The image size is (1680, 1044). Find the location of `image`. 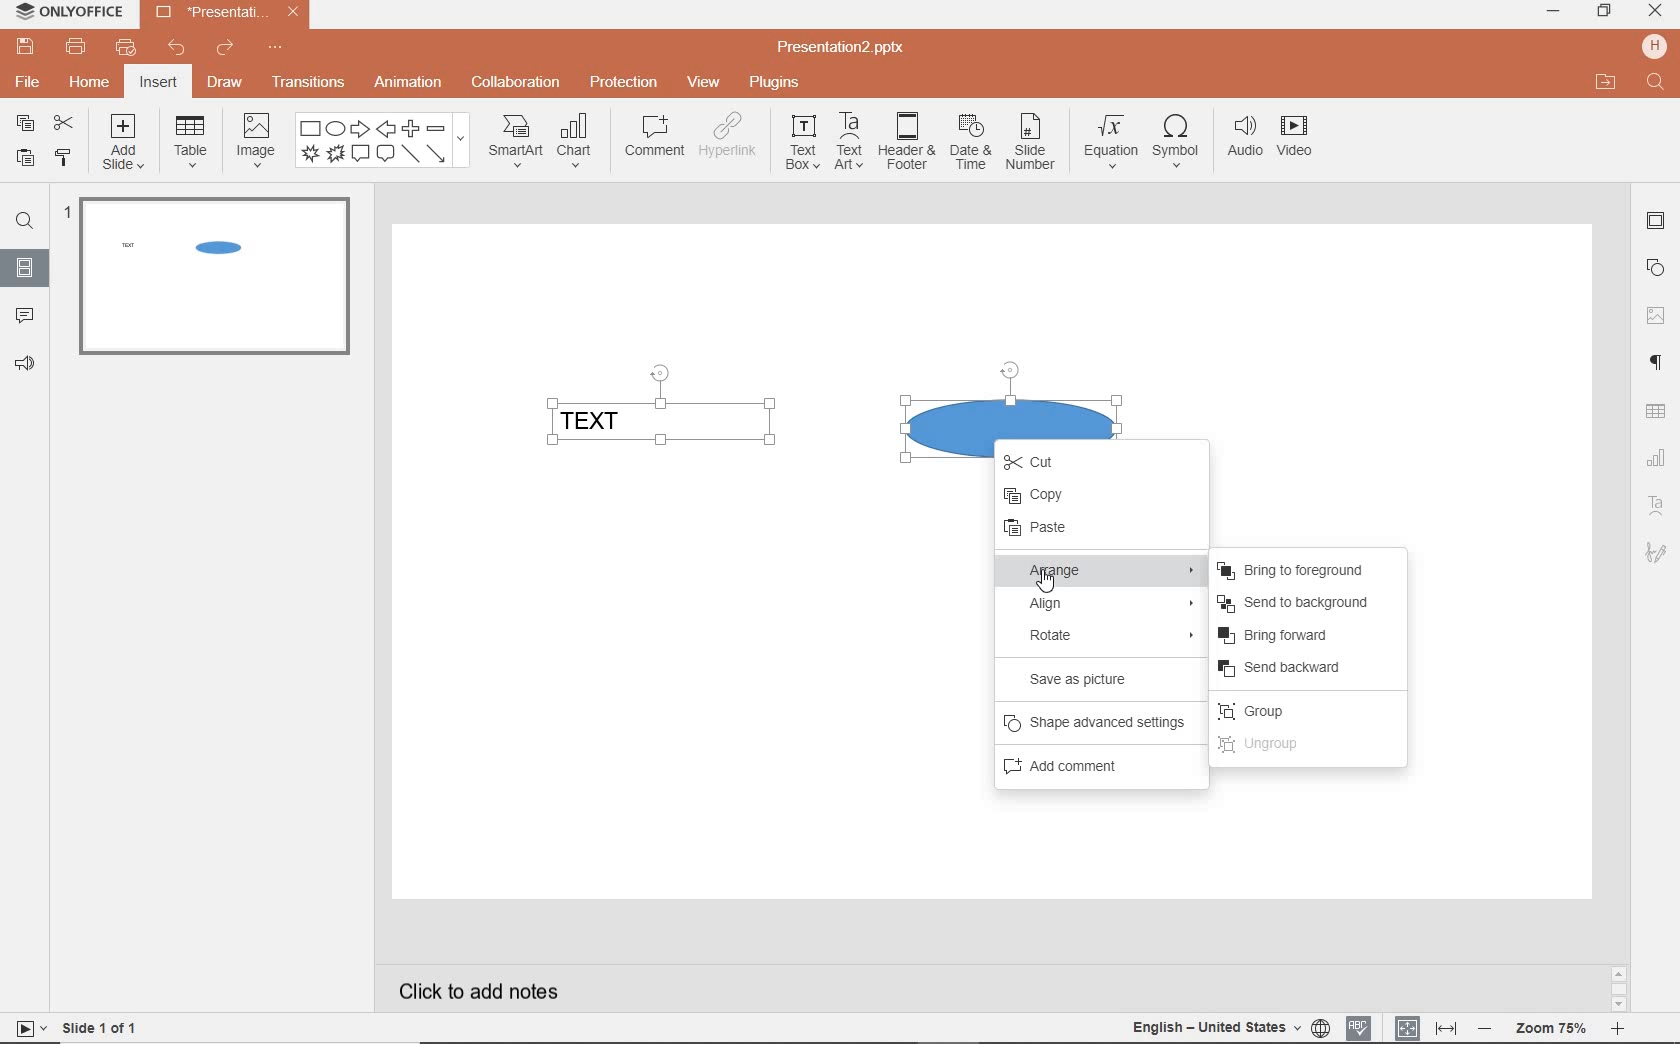

image is located at coordinates (253, 139).